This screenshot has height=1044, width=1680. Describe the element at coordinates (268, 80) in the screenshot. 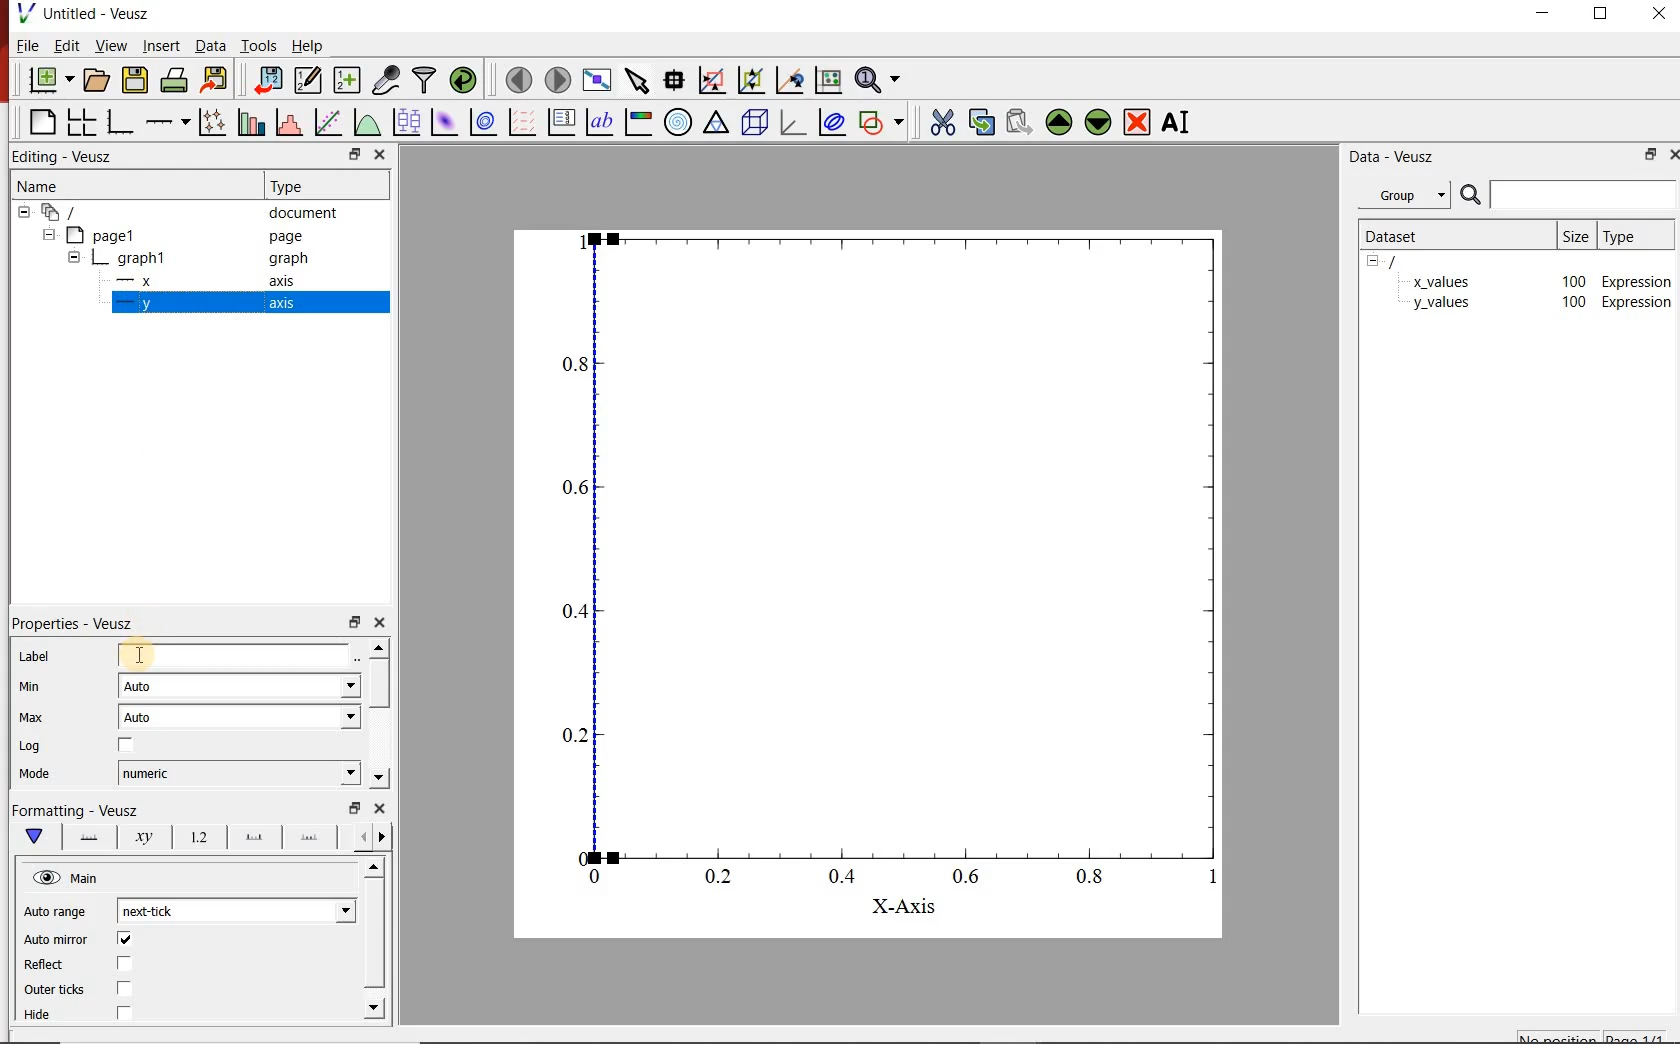

I see `import data into veusz` at that location.